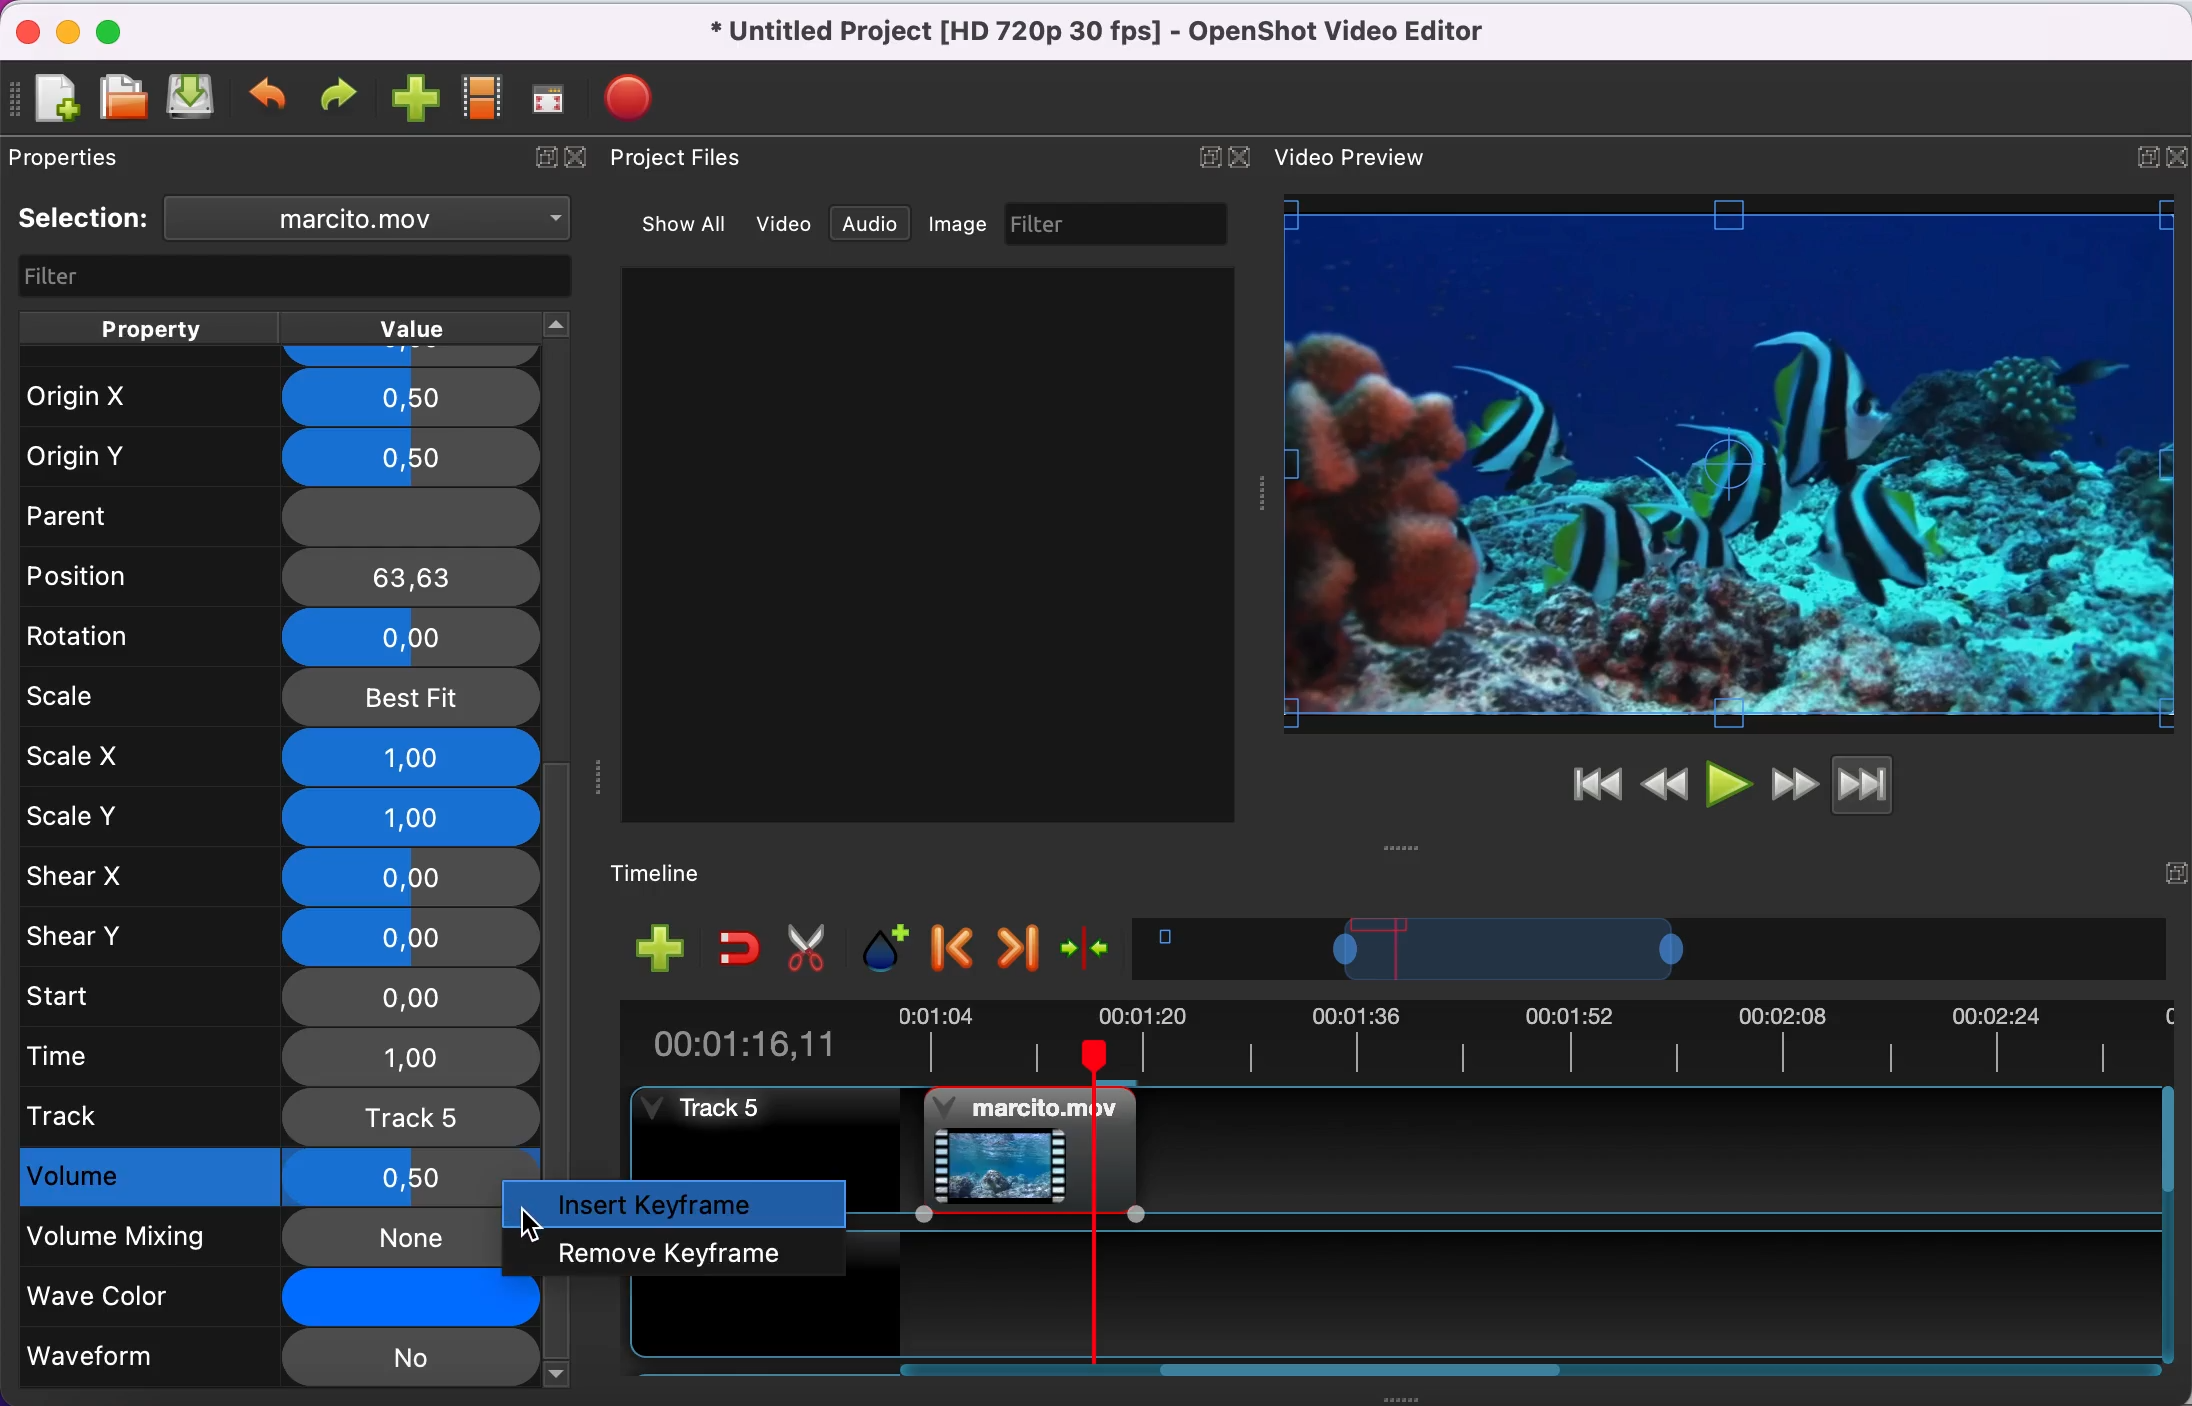 The image size is (2192, 1406). I want to click on start 0, so click(278, 995).